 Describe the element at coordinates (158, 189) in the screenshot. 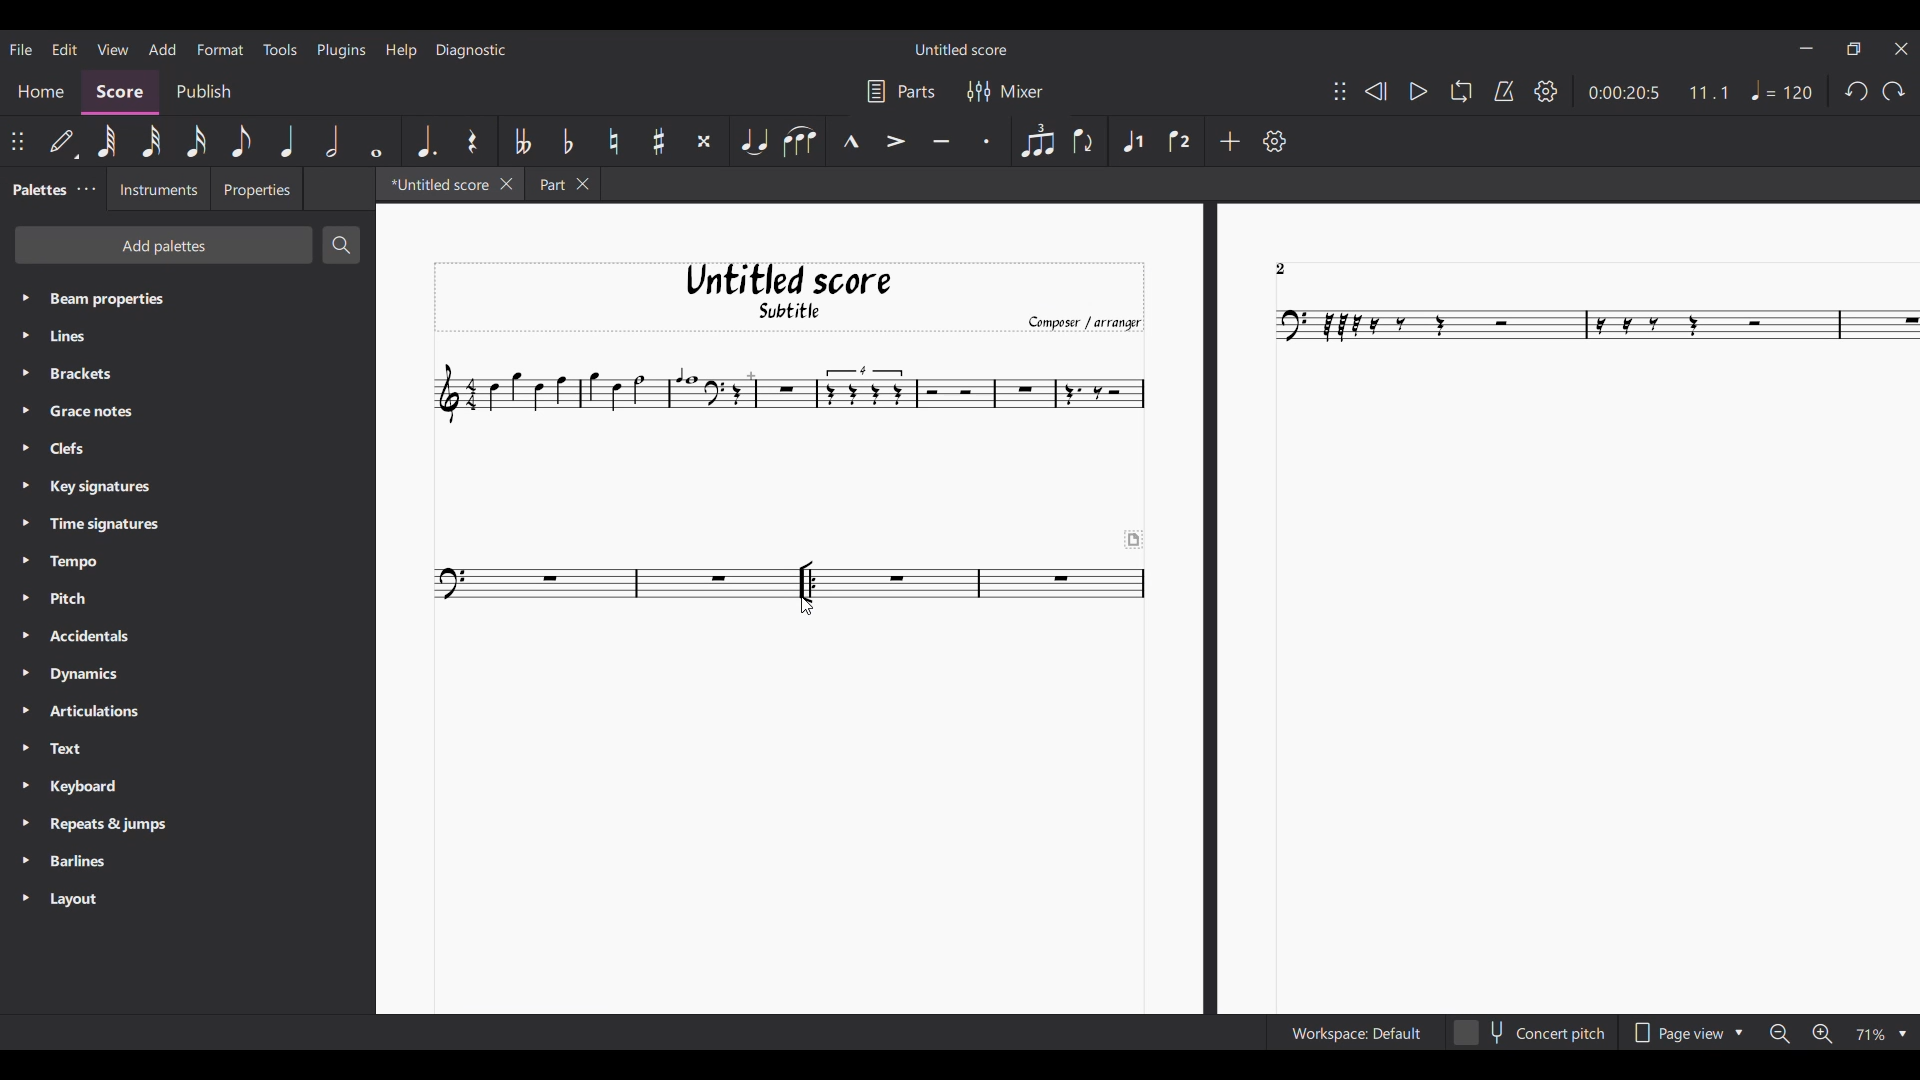

I see `Instruments tab` at that location.